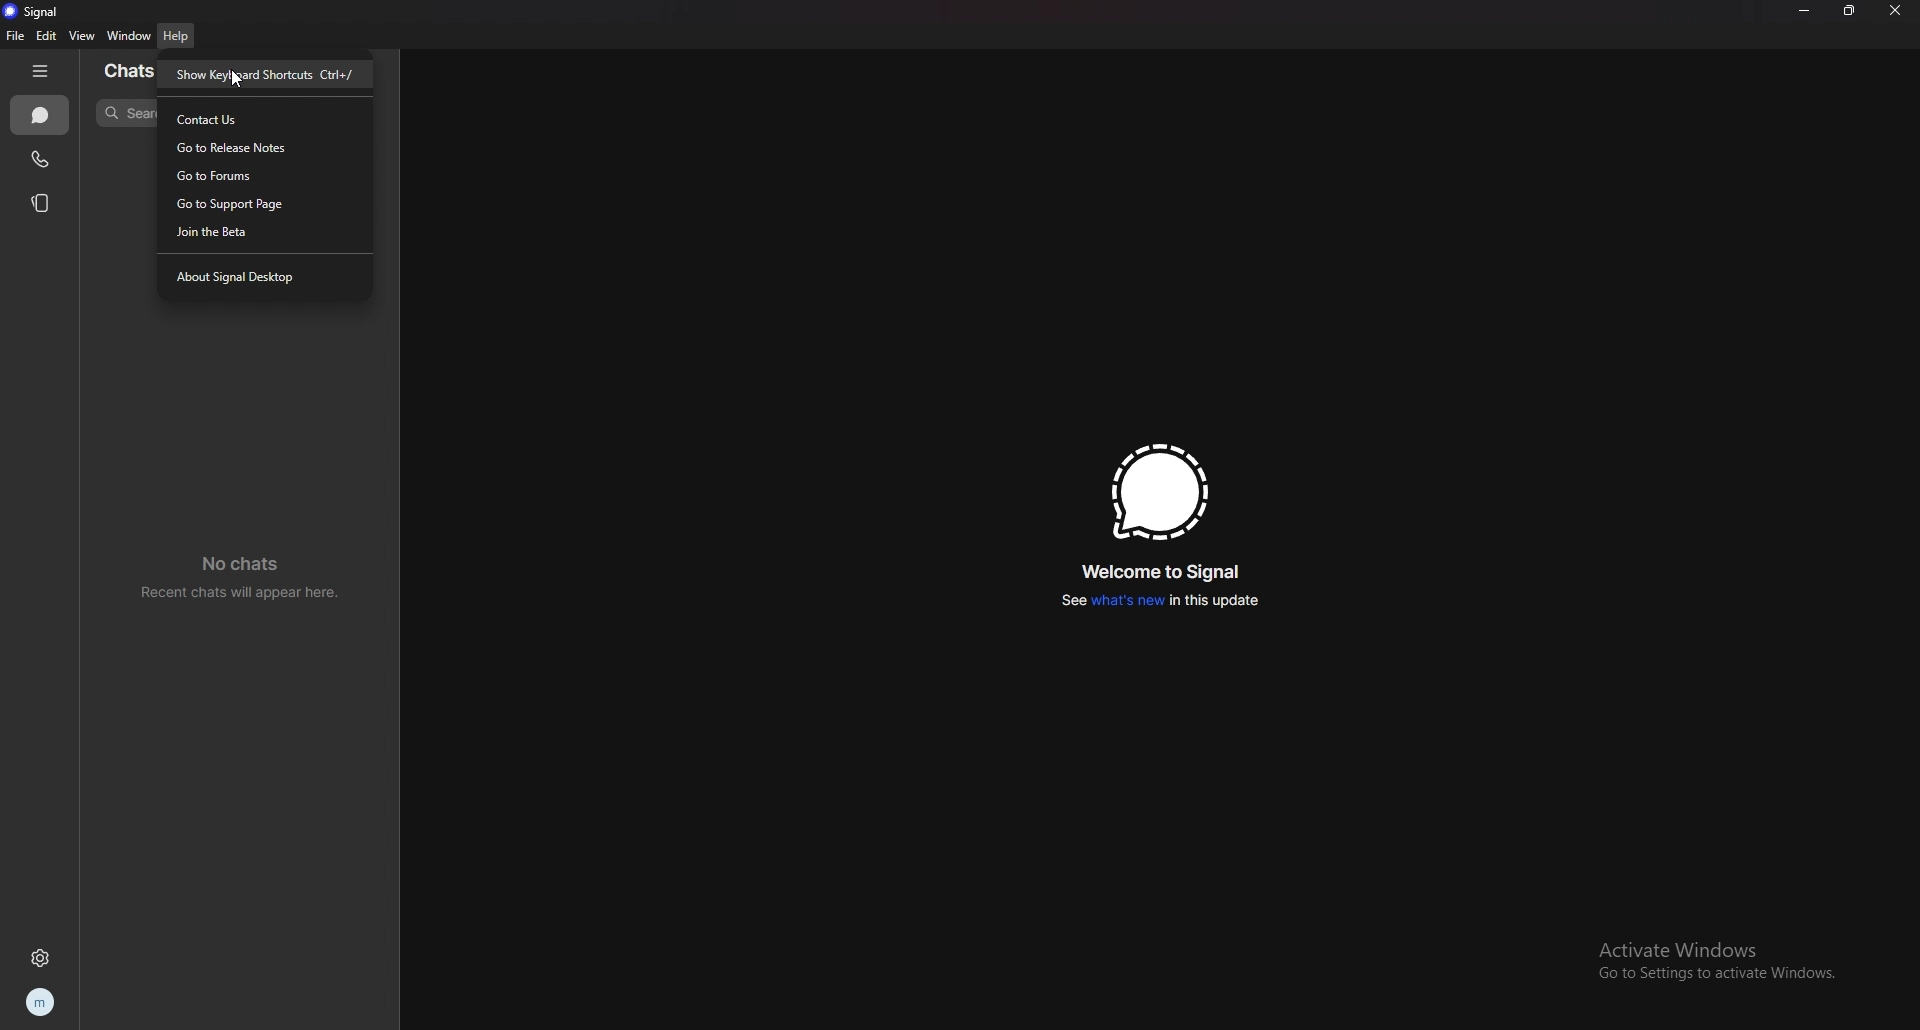 This screenshot has width=1920, height=1030. I want to click on Go to Settings to activate Windows., so click(1708, 976).